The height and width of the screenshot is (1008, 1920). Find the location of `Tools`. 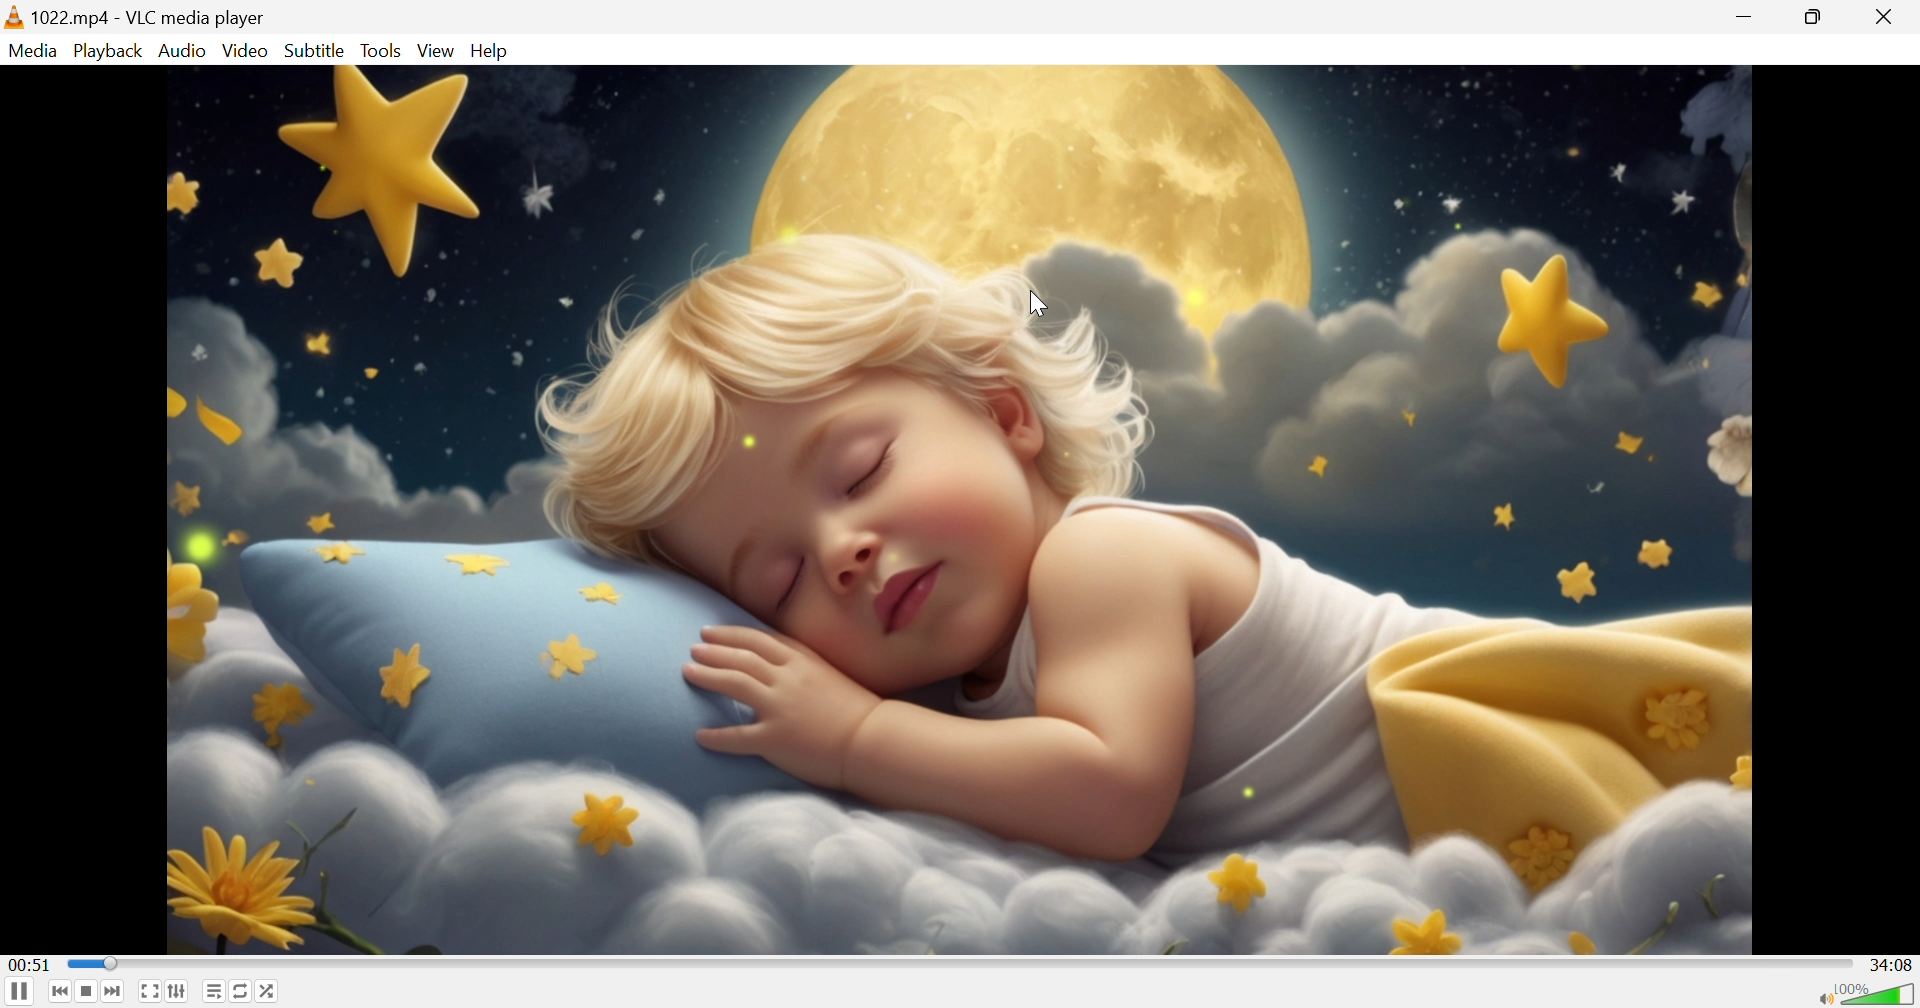

Tools is located at coordinates (383, 50).